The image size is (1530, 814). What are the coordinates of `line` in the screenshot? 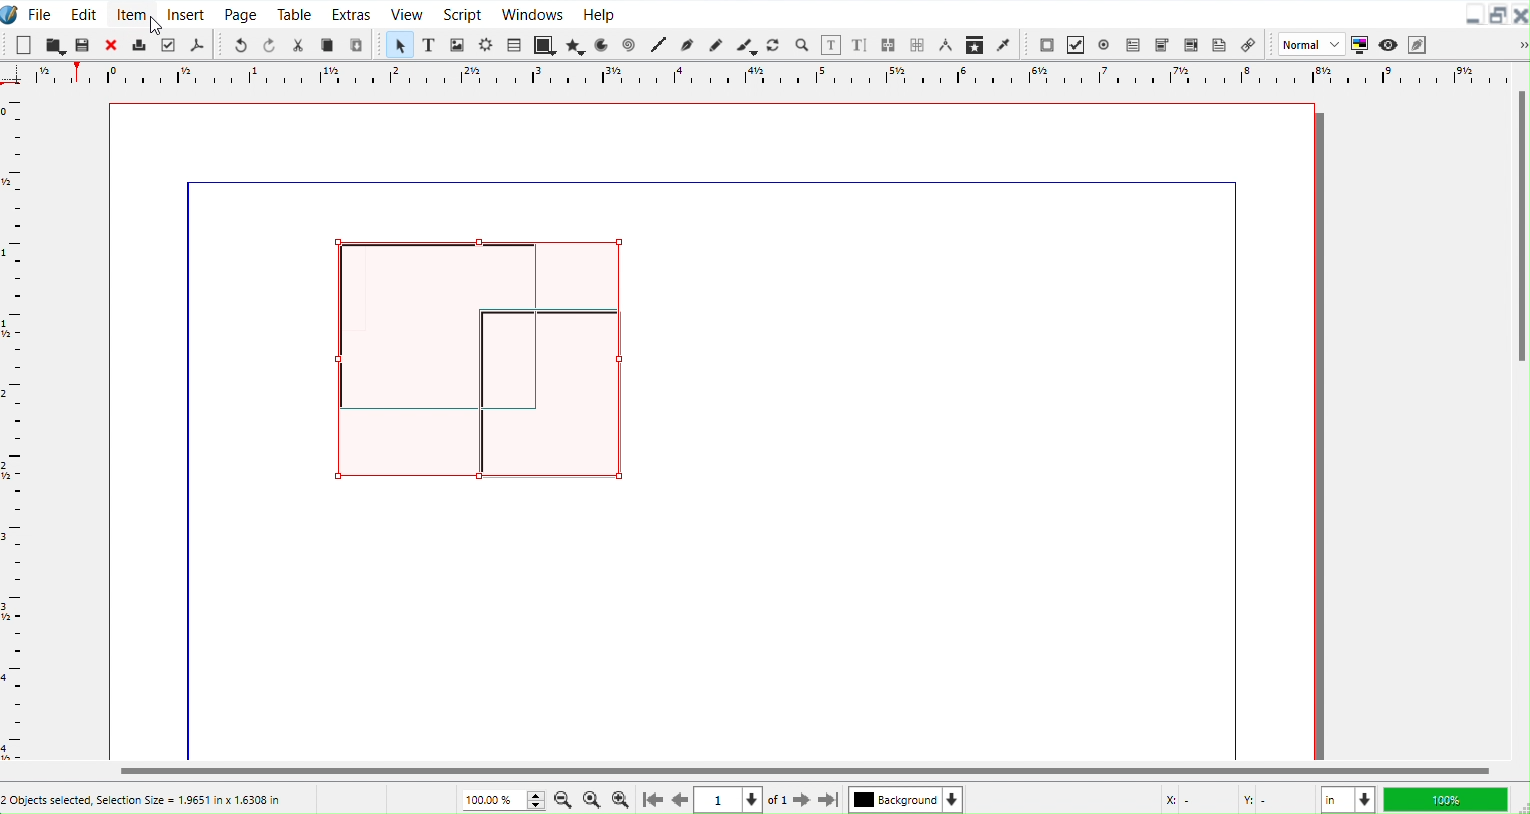 It's located at (712, 181).